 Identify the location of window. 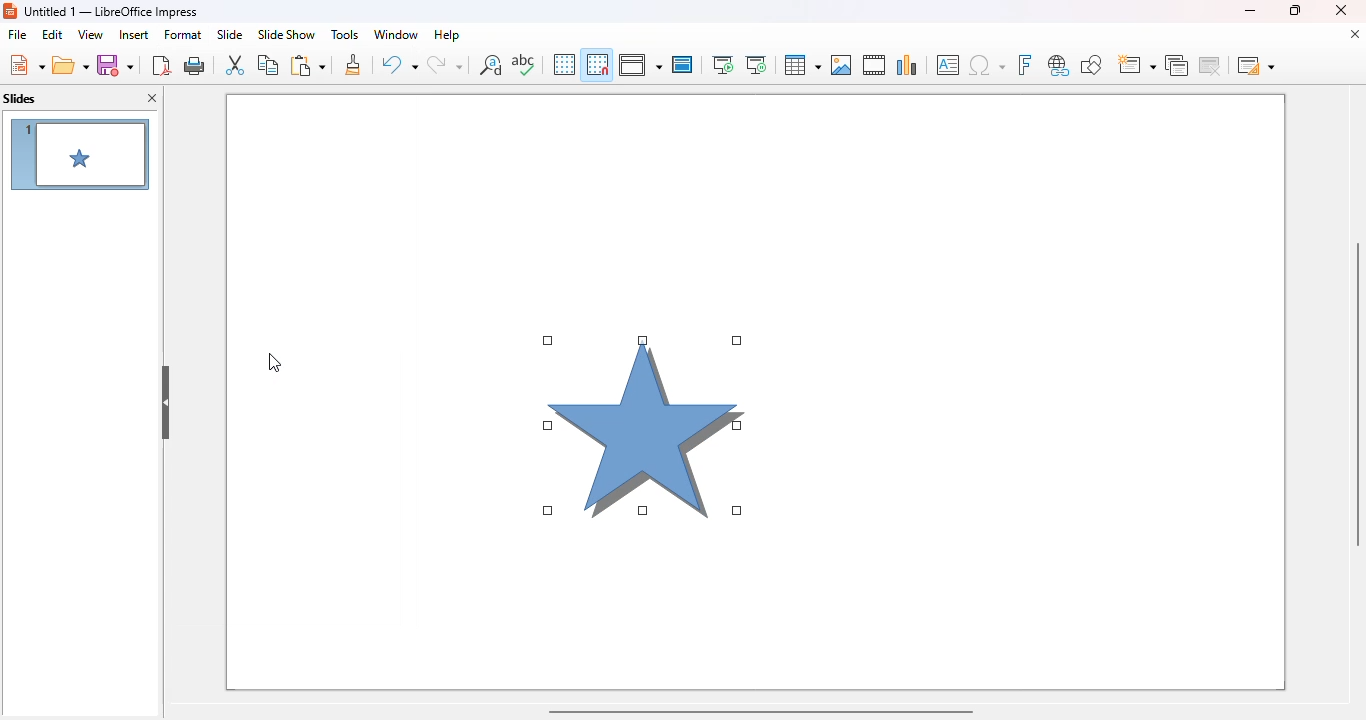
(395, 34).